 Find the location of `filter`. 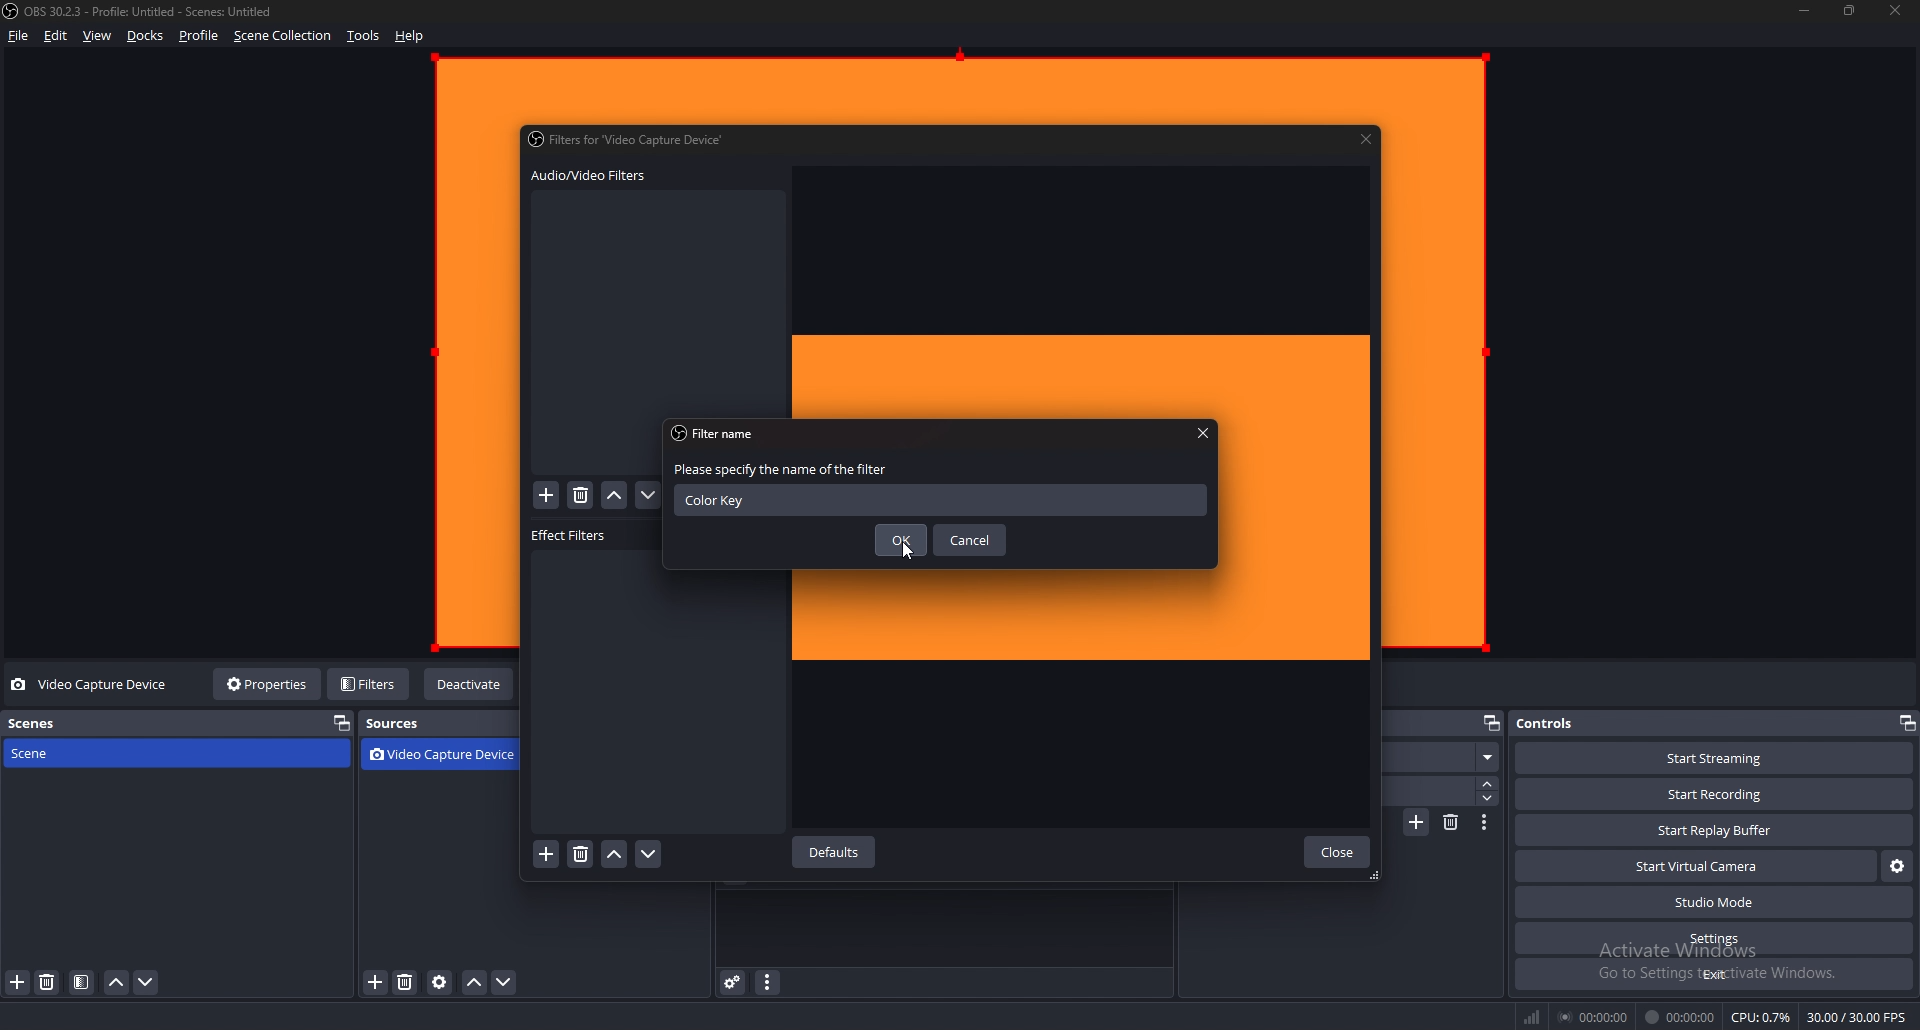

filter is located at coordinates (82, 983).